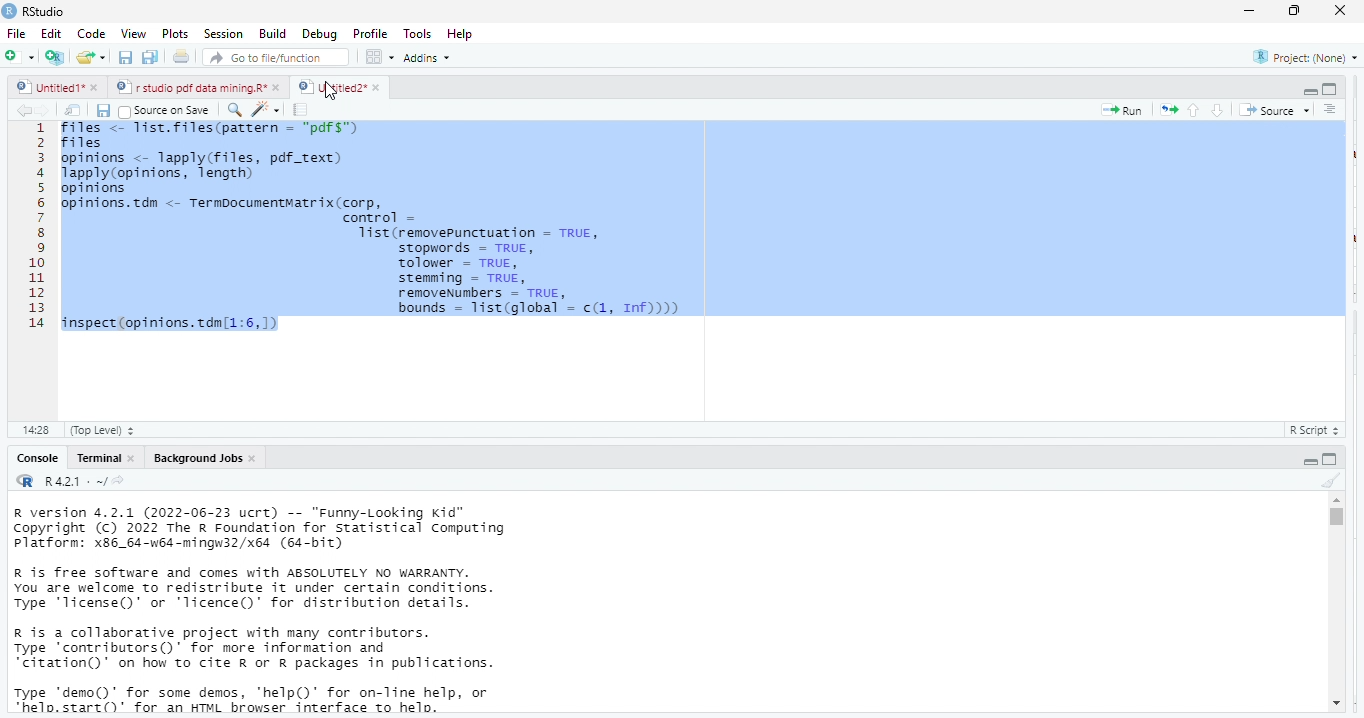 This screenshot has height=718, width=1364. Describe the element at coordinates (151, 58) in the screenshot. I see `save all open documents` at that location.